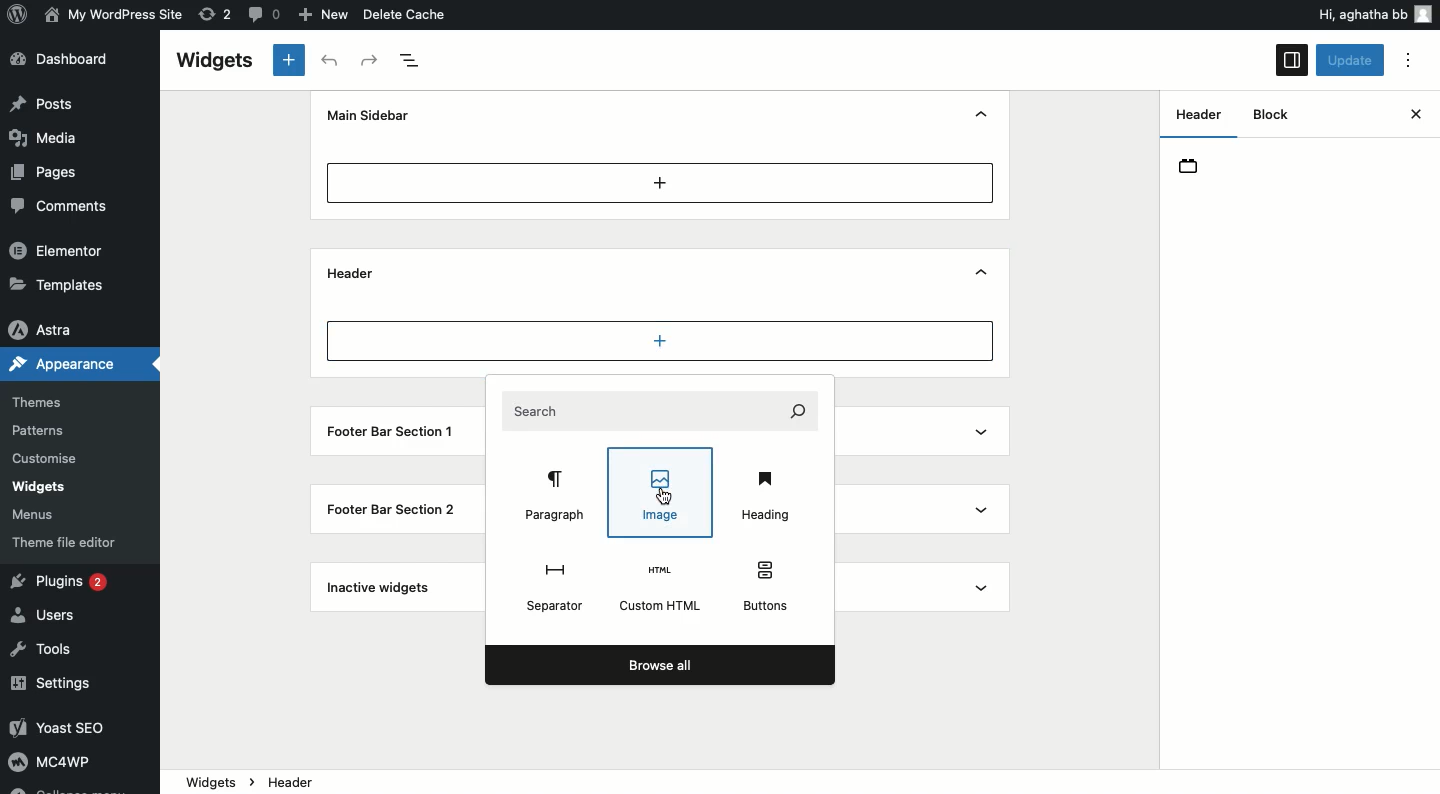 The height and width of the screenshot is (794, 1440). I want to click on Widgets, so click(213, 61).